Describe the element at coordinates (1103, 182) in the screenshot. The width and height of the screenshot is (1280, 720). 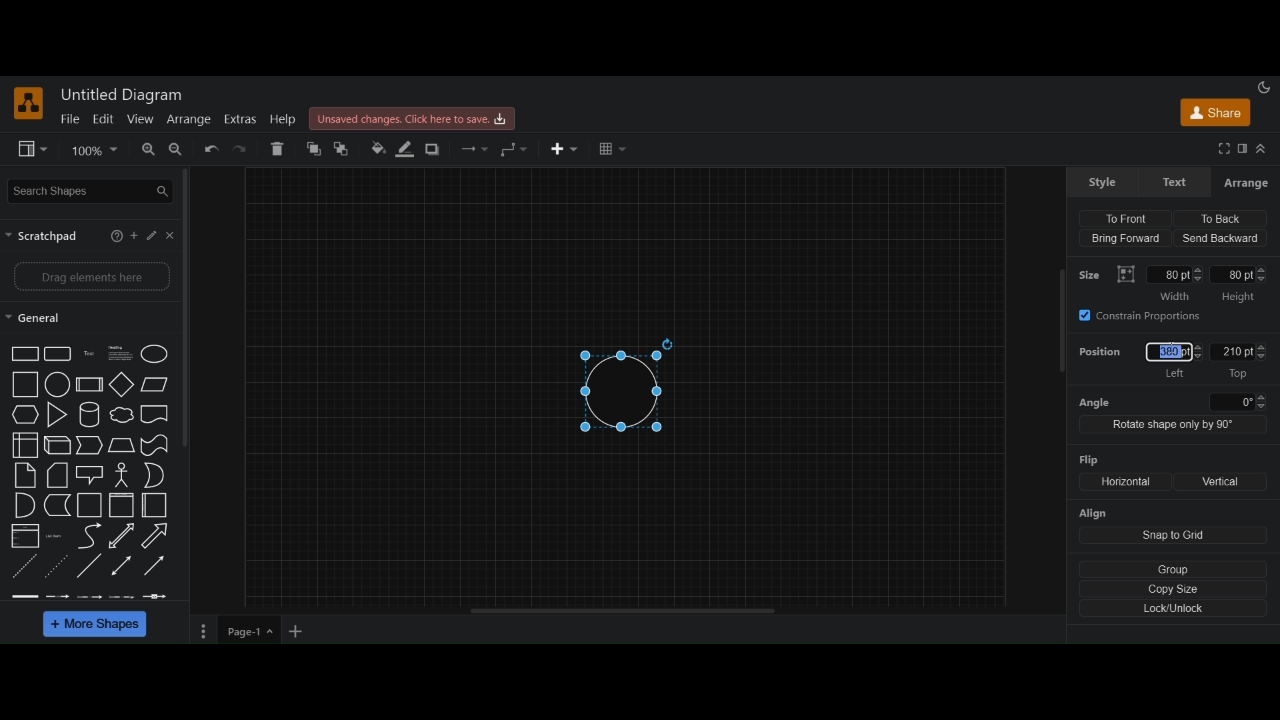
I see `style` at that location.